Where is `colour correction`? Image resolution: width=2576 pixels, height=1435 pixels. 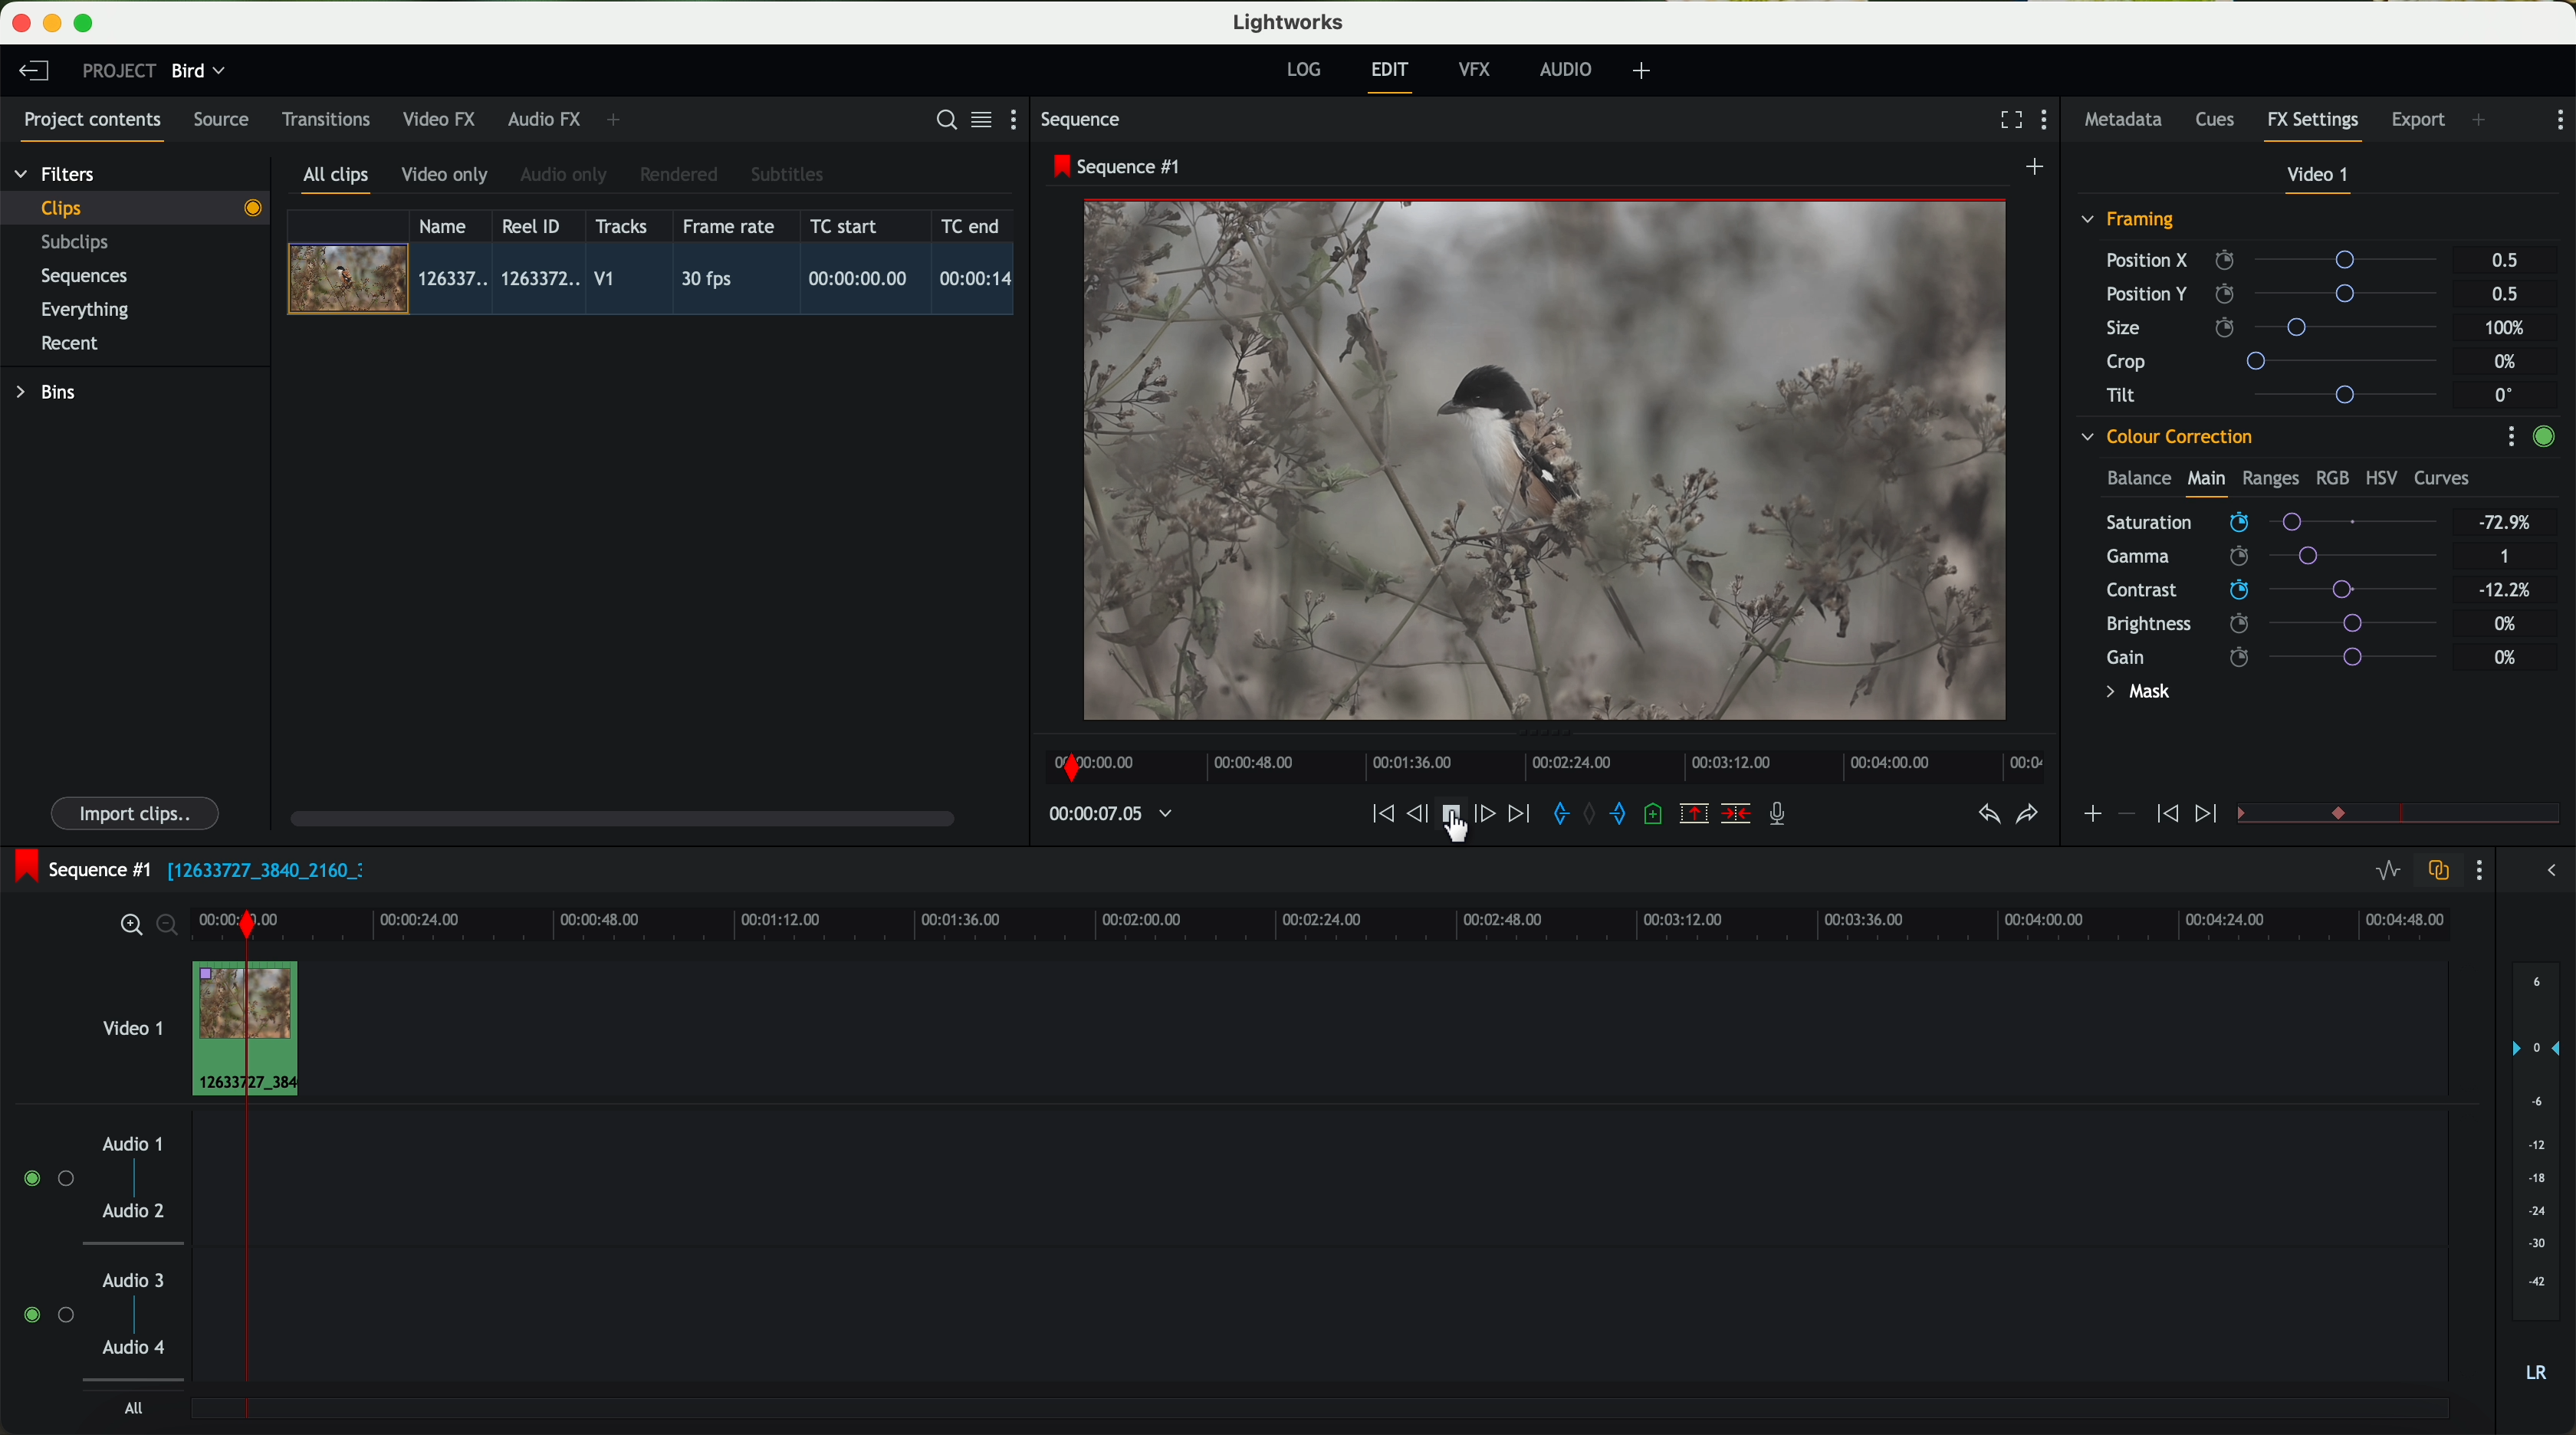
colour correction is located at coordinates (2165, 437).